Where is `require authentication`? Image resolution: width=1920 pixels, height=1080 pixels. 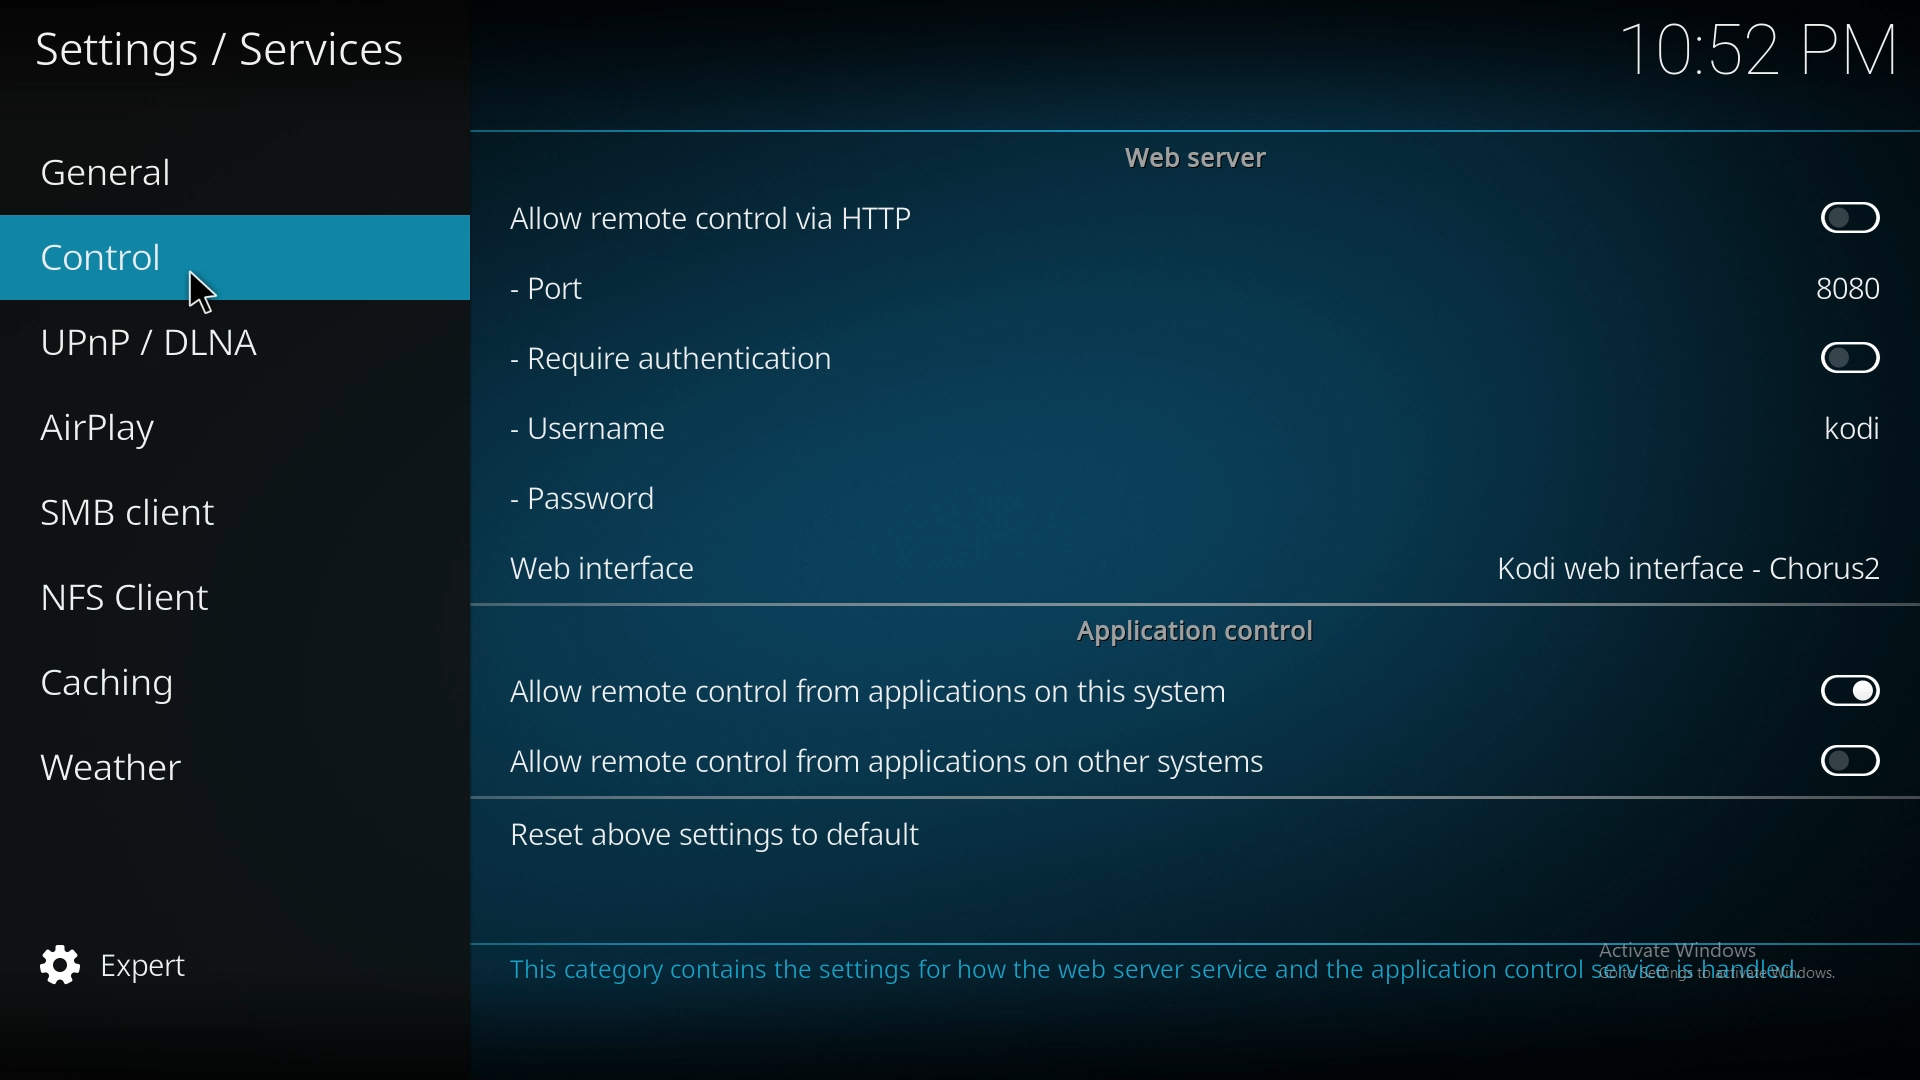
require authentication is located at coordinates (674, 360).